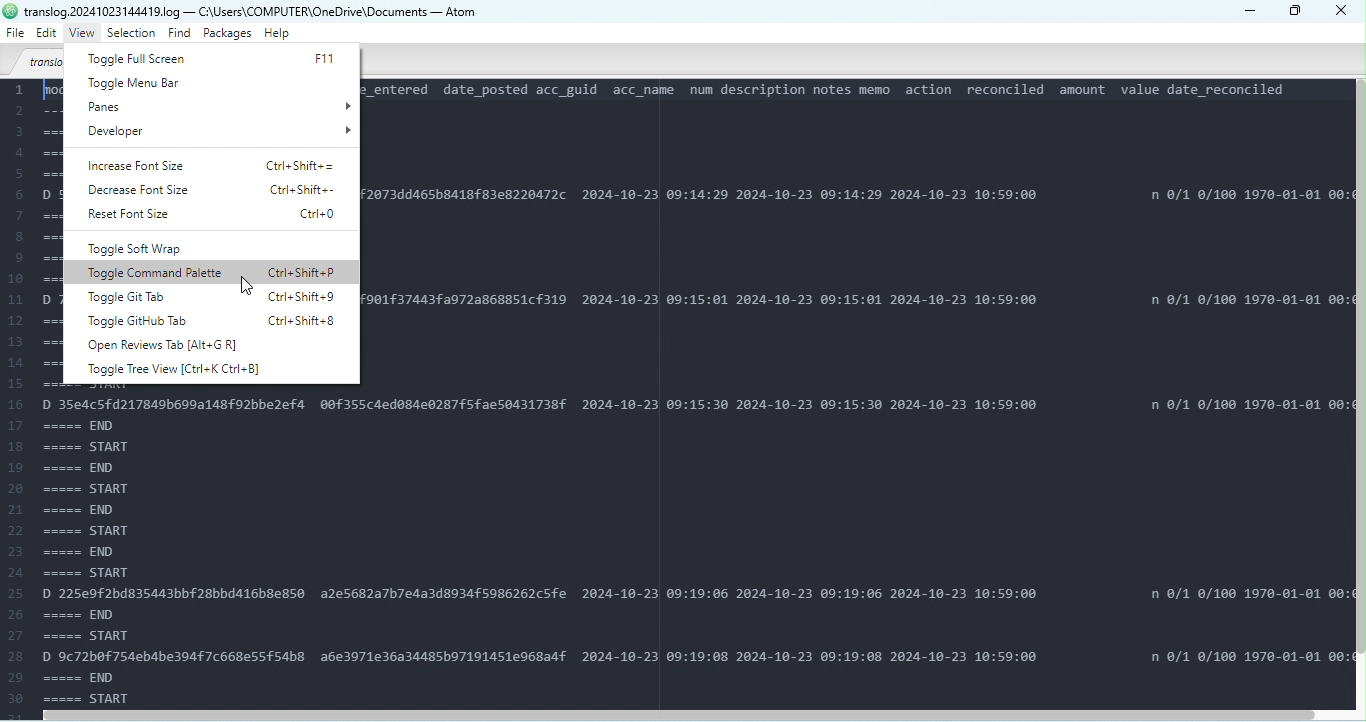 Image resolution: width=1366 pixels, height=722 pixels. What do you see at coordinates (856, 391) in the screenshot?
I see `File content - The code appears to be related to data entries or logs, possibly from a database or system process. It includes elements like:  START/END: Markers indicating the beginning and end of a data record. GUIDs (Globally Unique Identifiers): Long strings of characters that uniquely identify each record. Timestamps: Dates and times associated with the records, such as 2024-10-23 09:14:29. Counters/Indexes: Values like "n 0/1 100" or "0/1 100", which might indicate record numbers or positions. Date Codes: Such as 1970-01-01 00, which might represent default or initial dates. ` at bounding box center [856, 391].